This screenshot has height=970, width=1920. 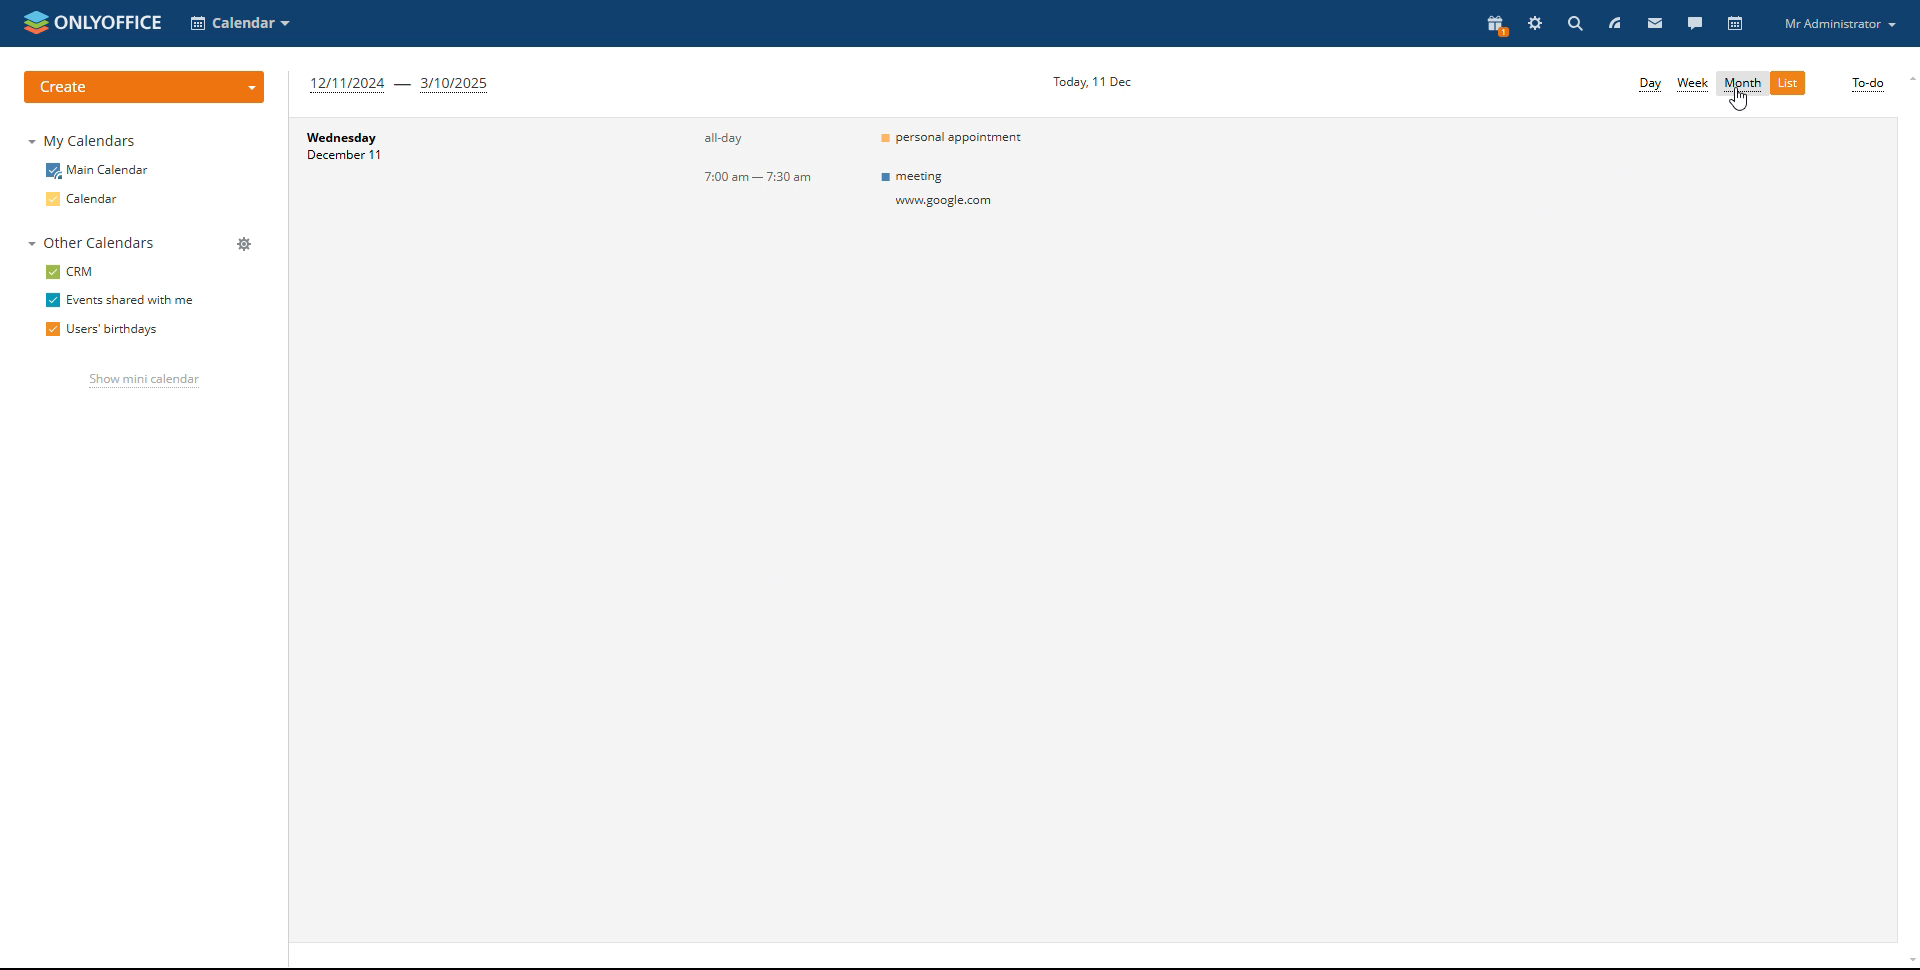 I want to click on present, so click(x=1497, y=24).